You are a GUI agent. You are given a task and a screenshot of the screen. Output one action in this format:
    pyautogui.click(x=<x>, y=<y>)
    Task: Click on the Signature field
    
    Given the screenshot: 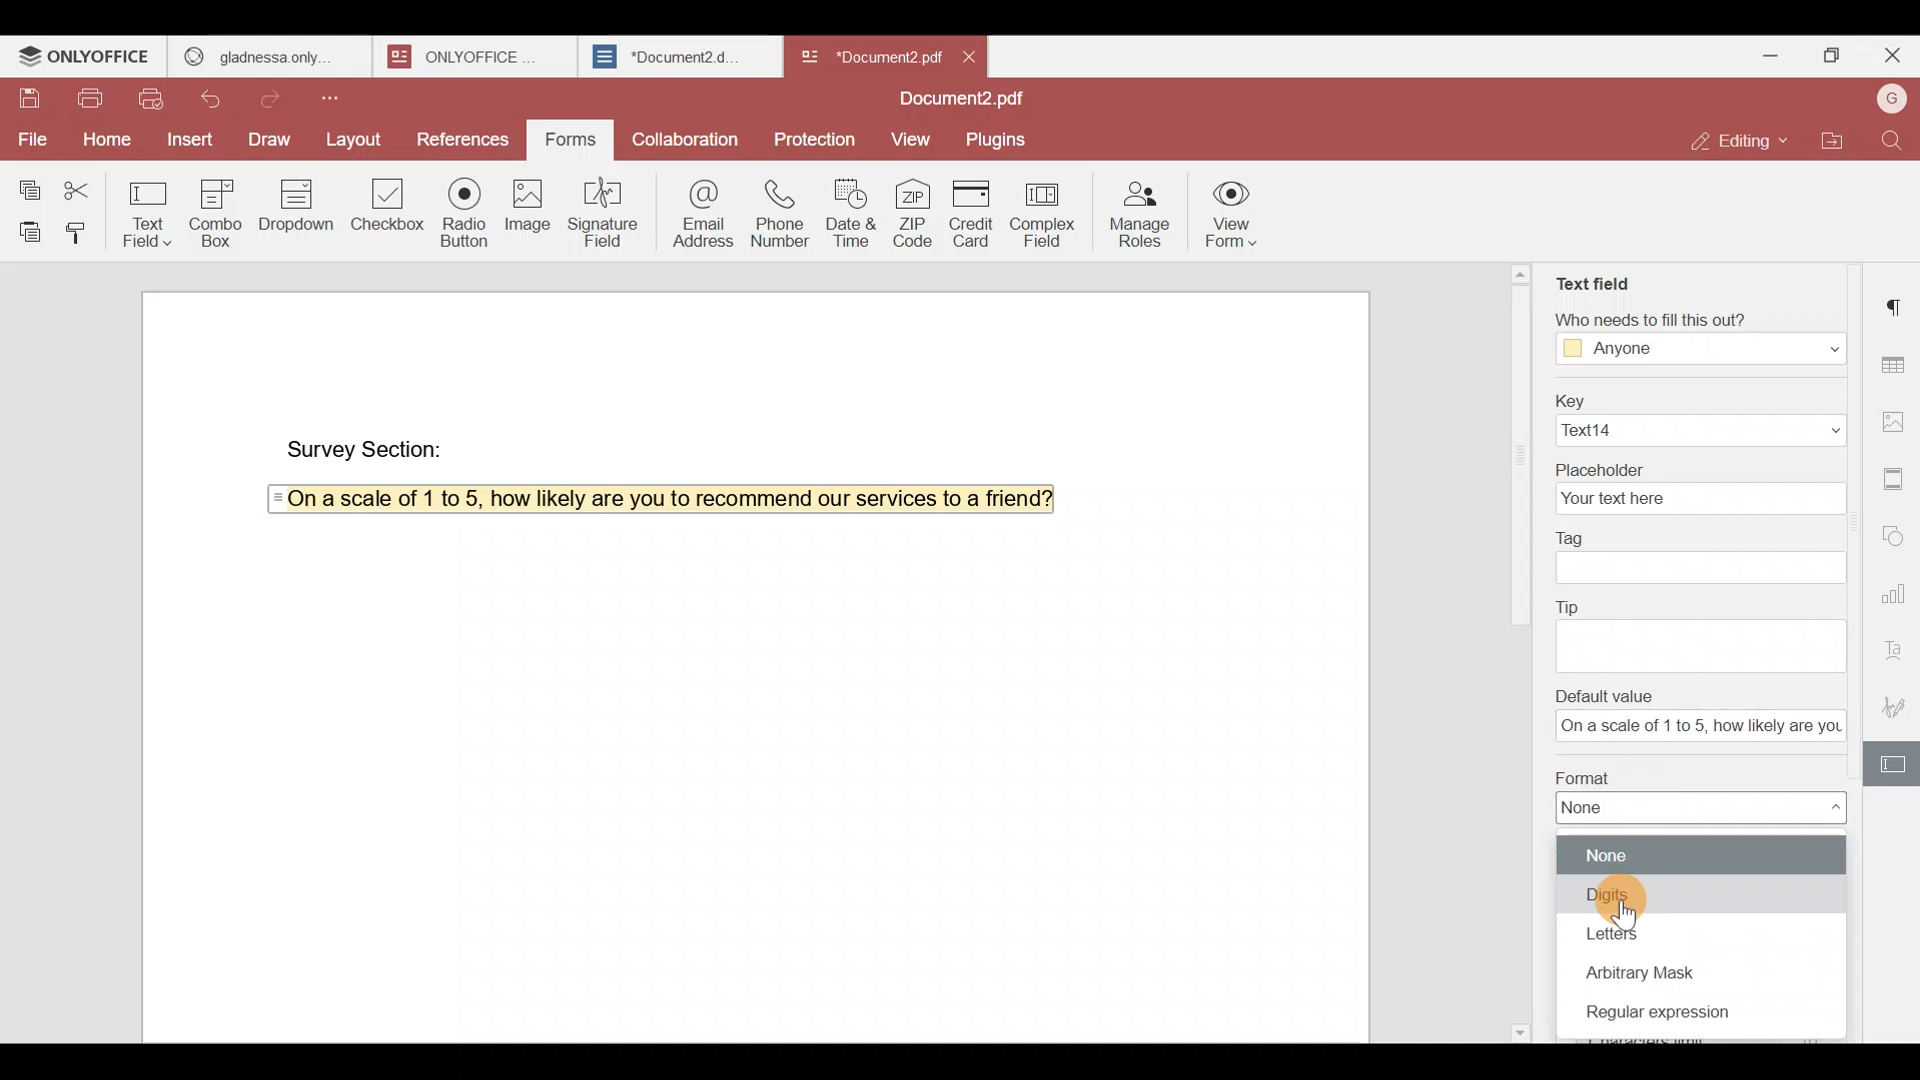 What is the action you would take?
    pyautogui.click(x=608, y=211)
    